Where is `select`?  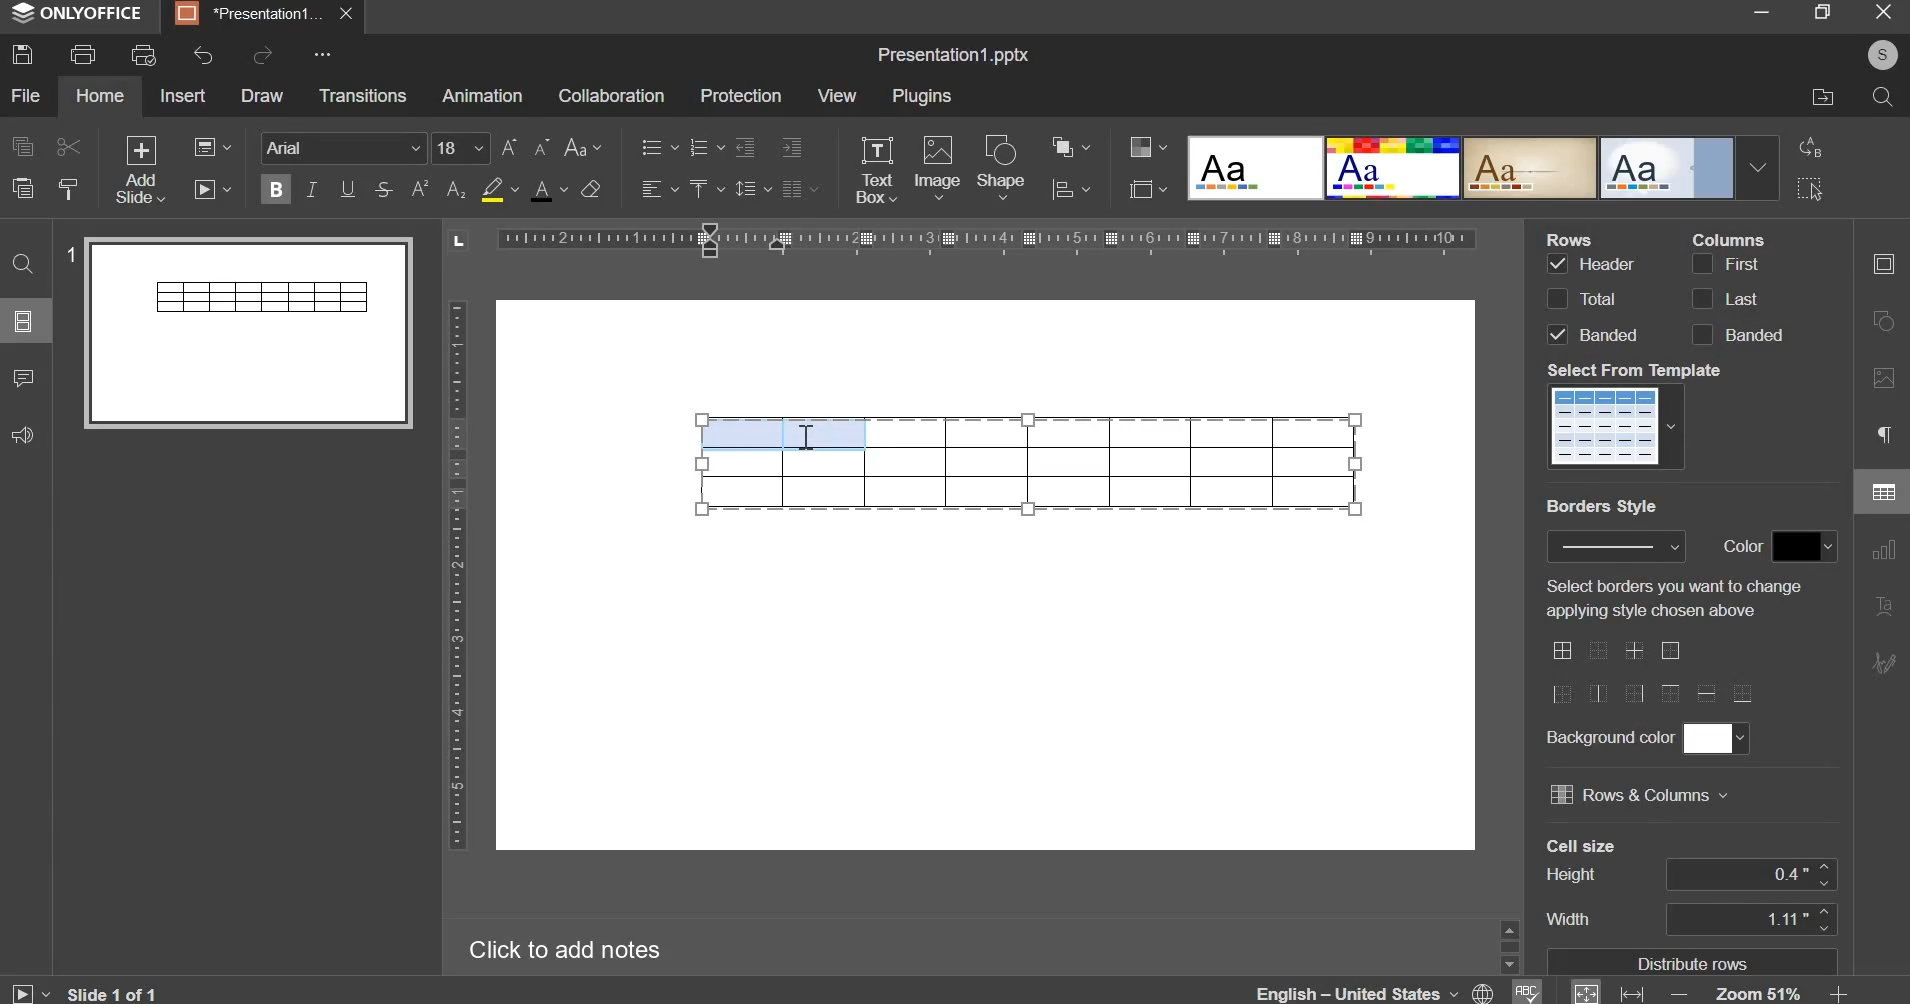 select is located at coordinates (1810, 191).